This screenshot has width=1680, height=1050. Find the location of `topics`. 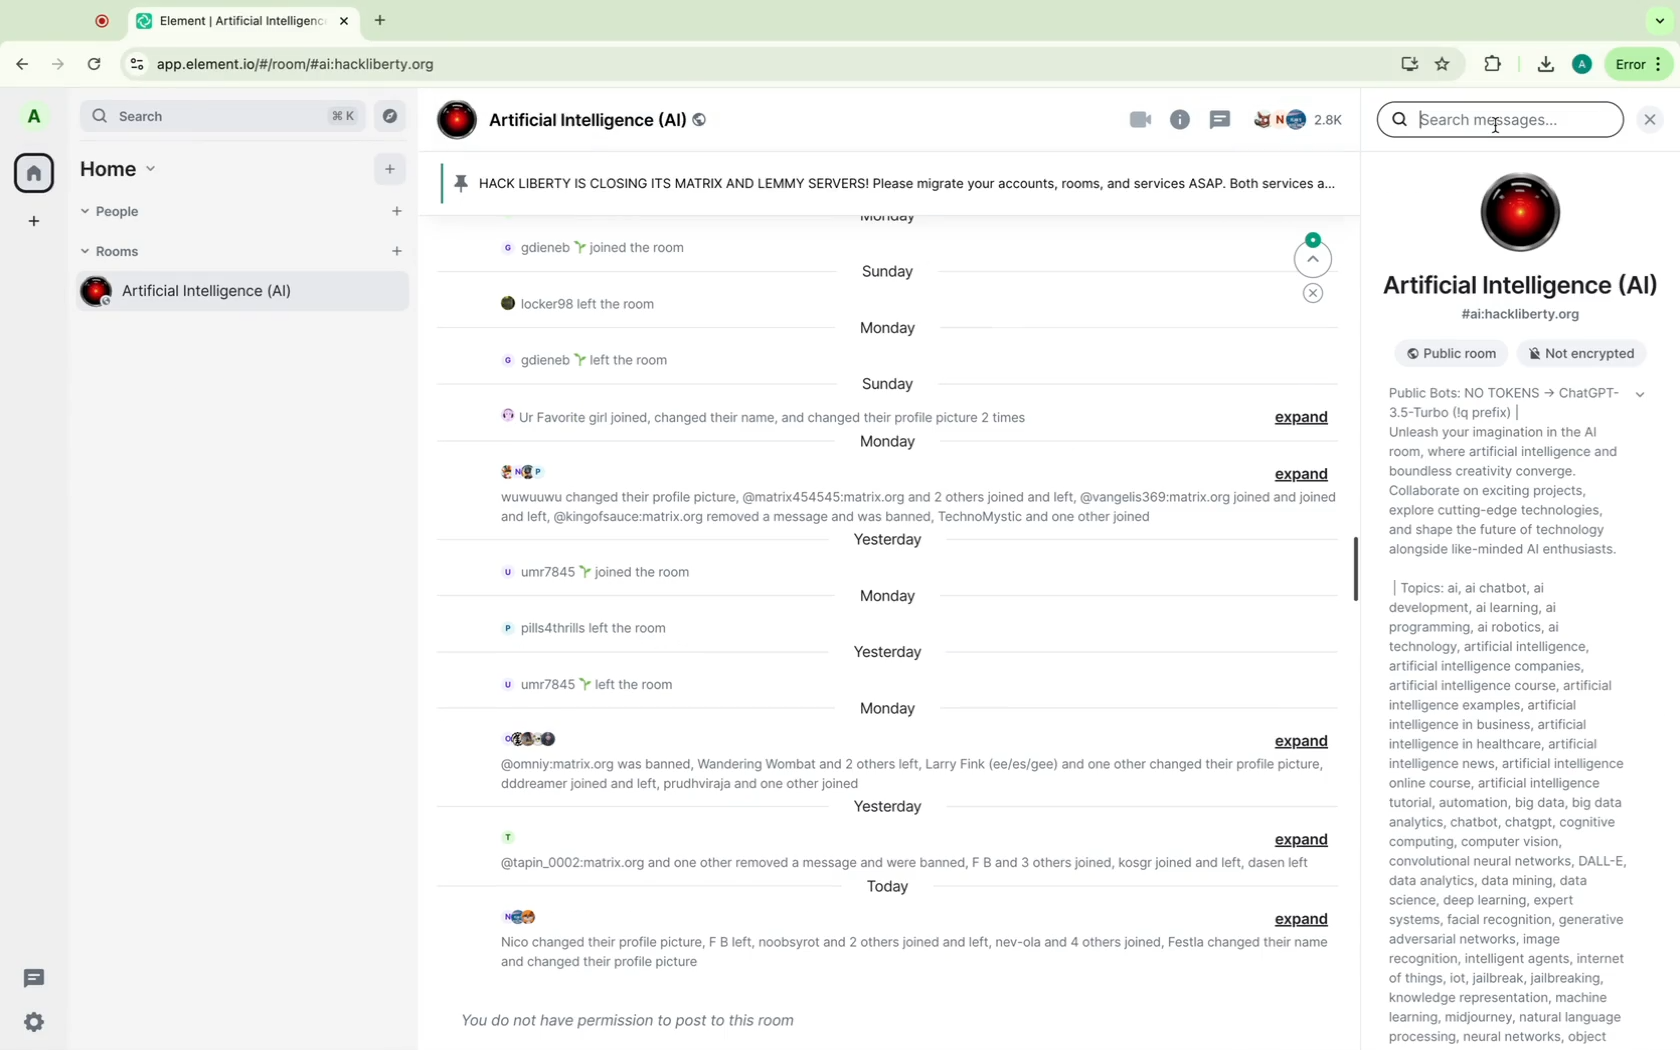

topics is located at coordinates (1529, 814).